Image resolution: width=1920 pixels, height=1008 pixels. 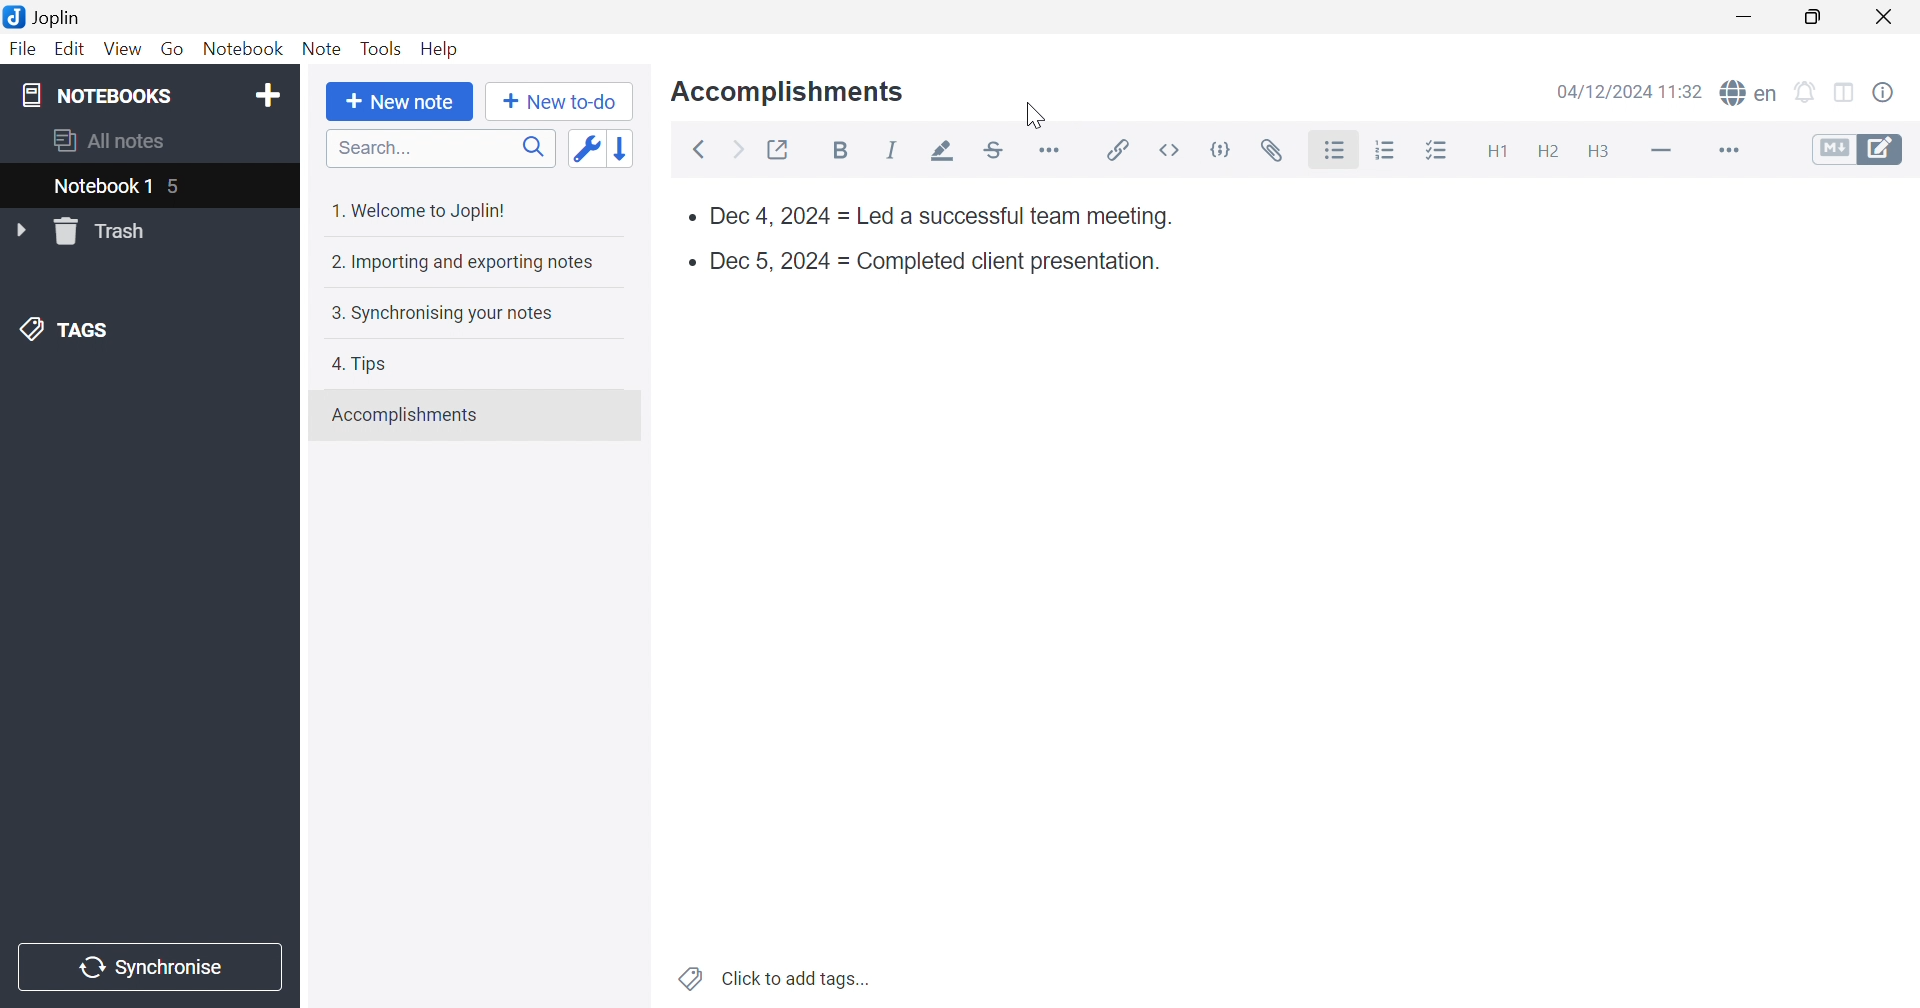 I want to click on New to-do, so click(x=557, y=99).